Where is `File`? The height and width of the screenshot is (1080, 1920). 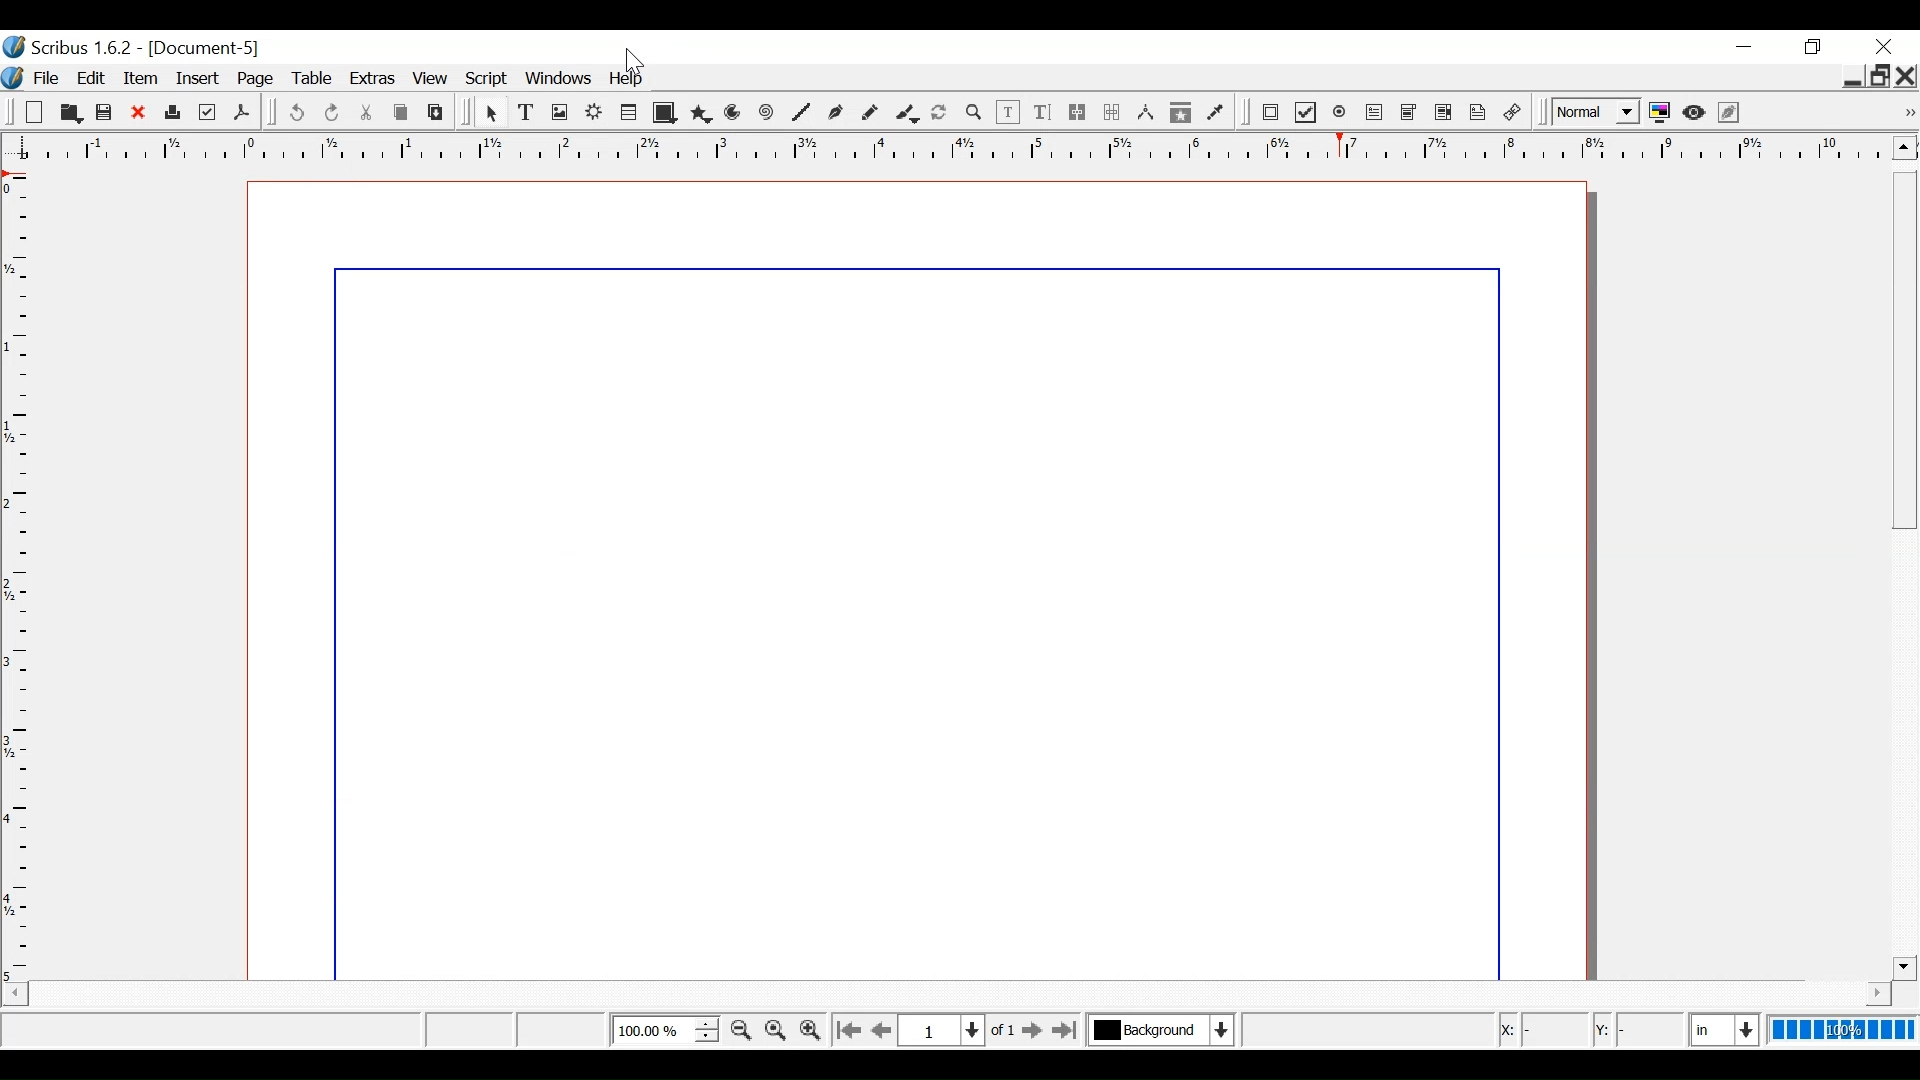 File is located at coordinates (45, 79).